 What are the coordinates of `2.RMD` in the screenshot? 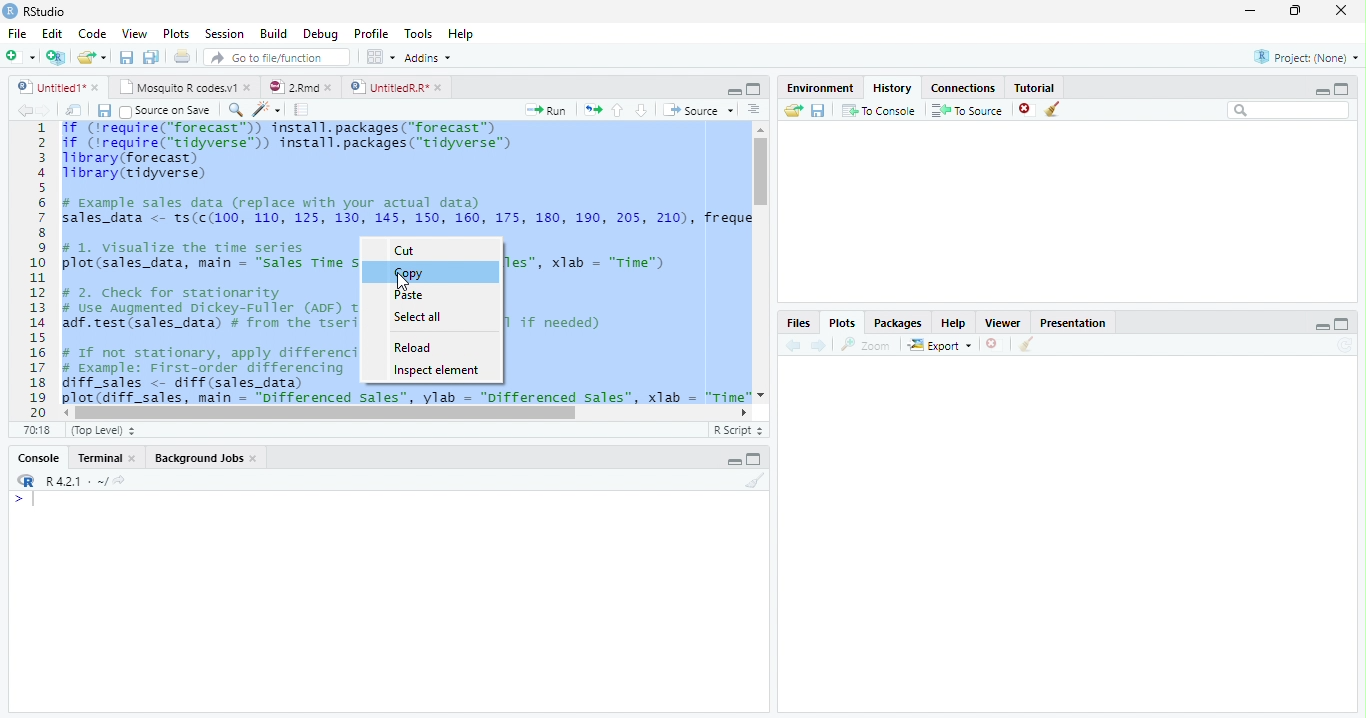 It's located at (300, 87).